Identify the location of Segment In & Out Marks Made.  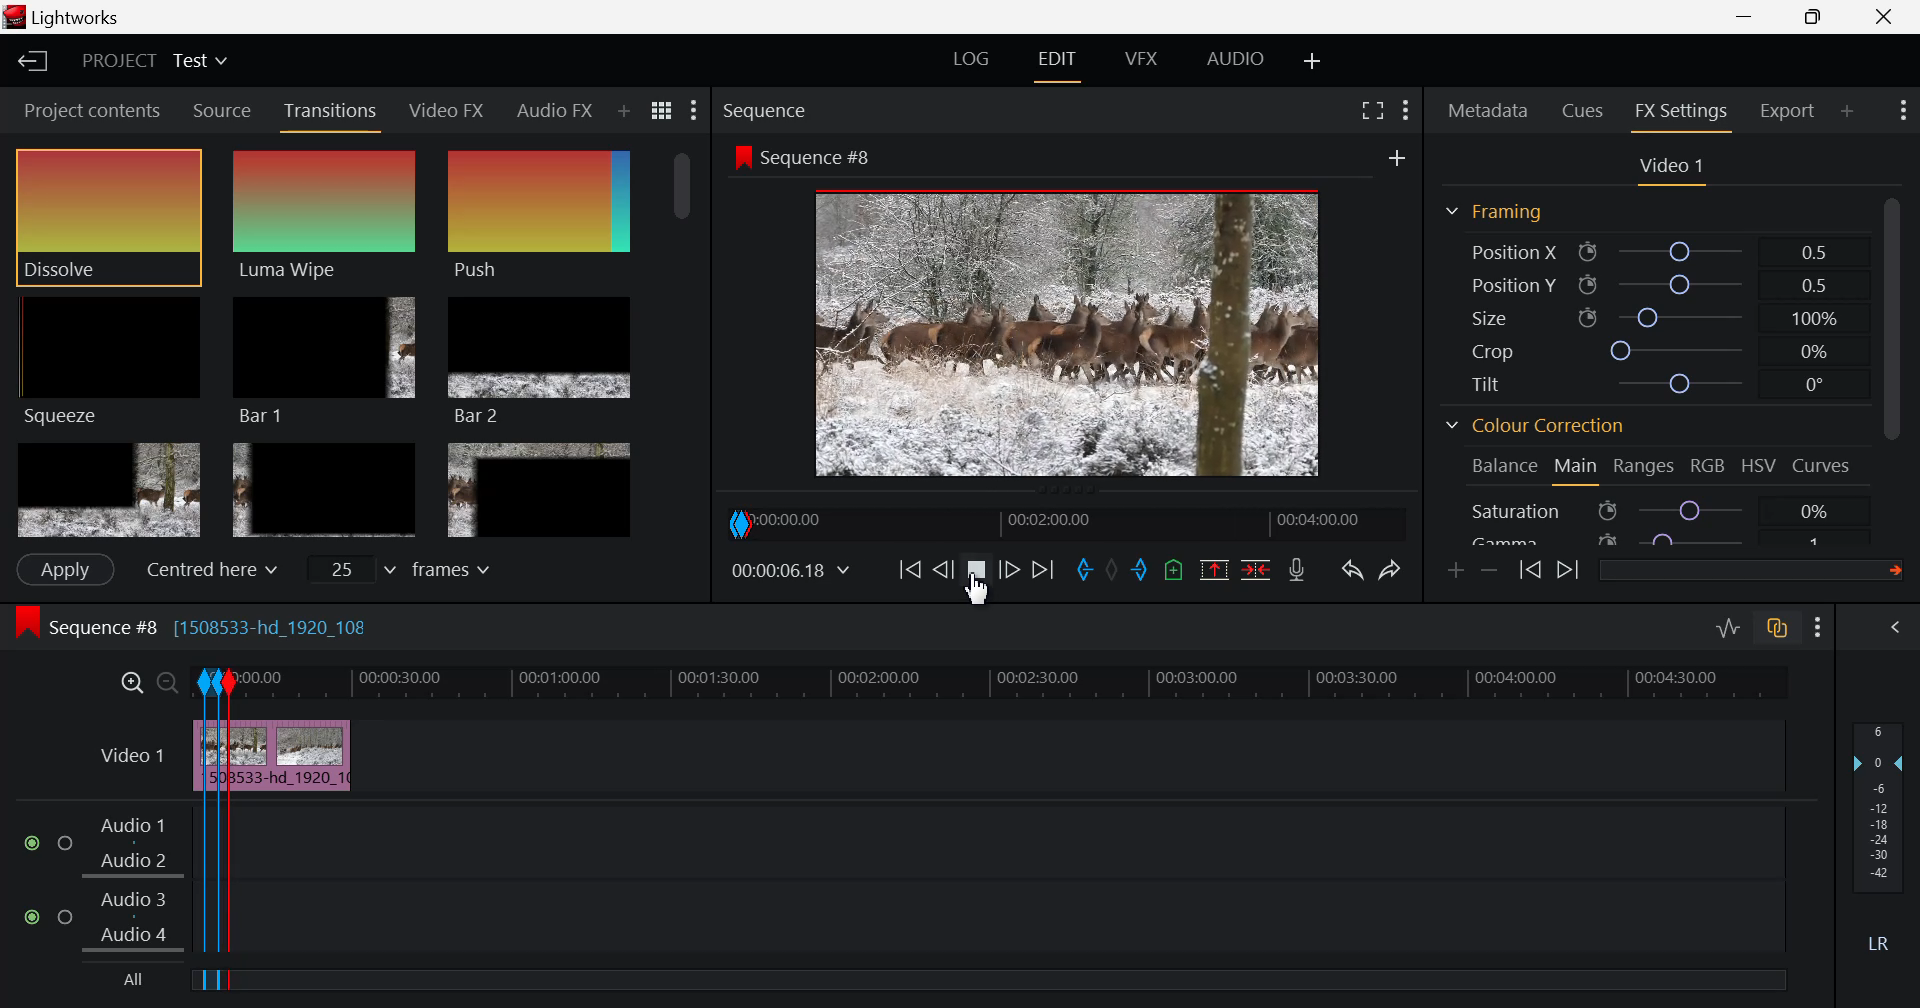
(209, 811).